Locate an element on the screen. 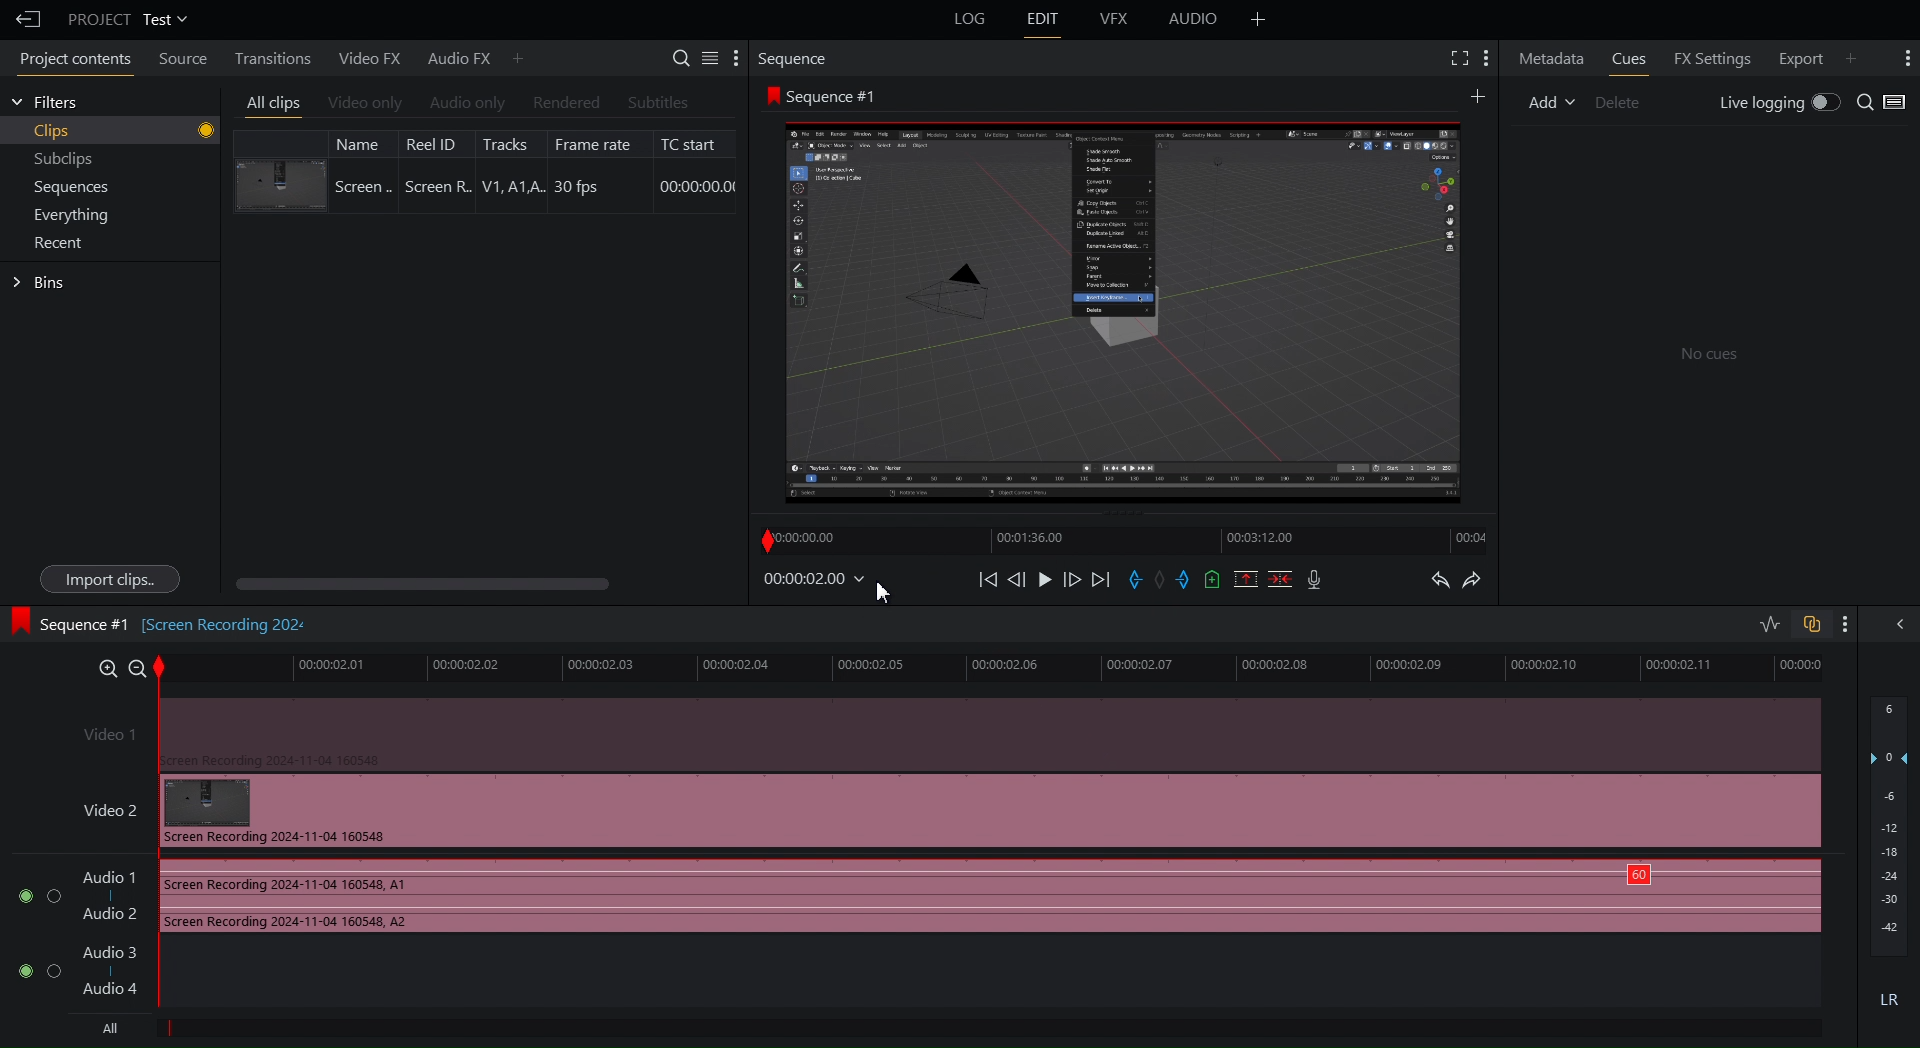 The width and height of the screenshot is (1920, 1048). Redo is located at coordinates (1482, 582).